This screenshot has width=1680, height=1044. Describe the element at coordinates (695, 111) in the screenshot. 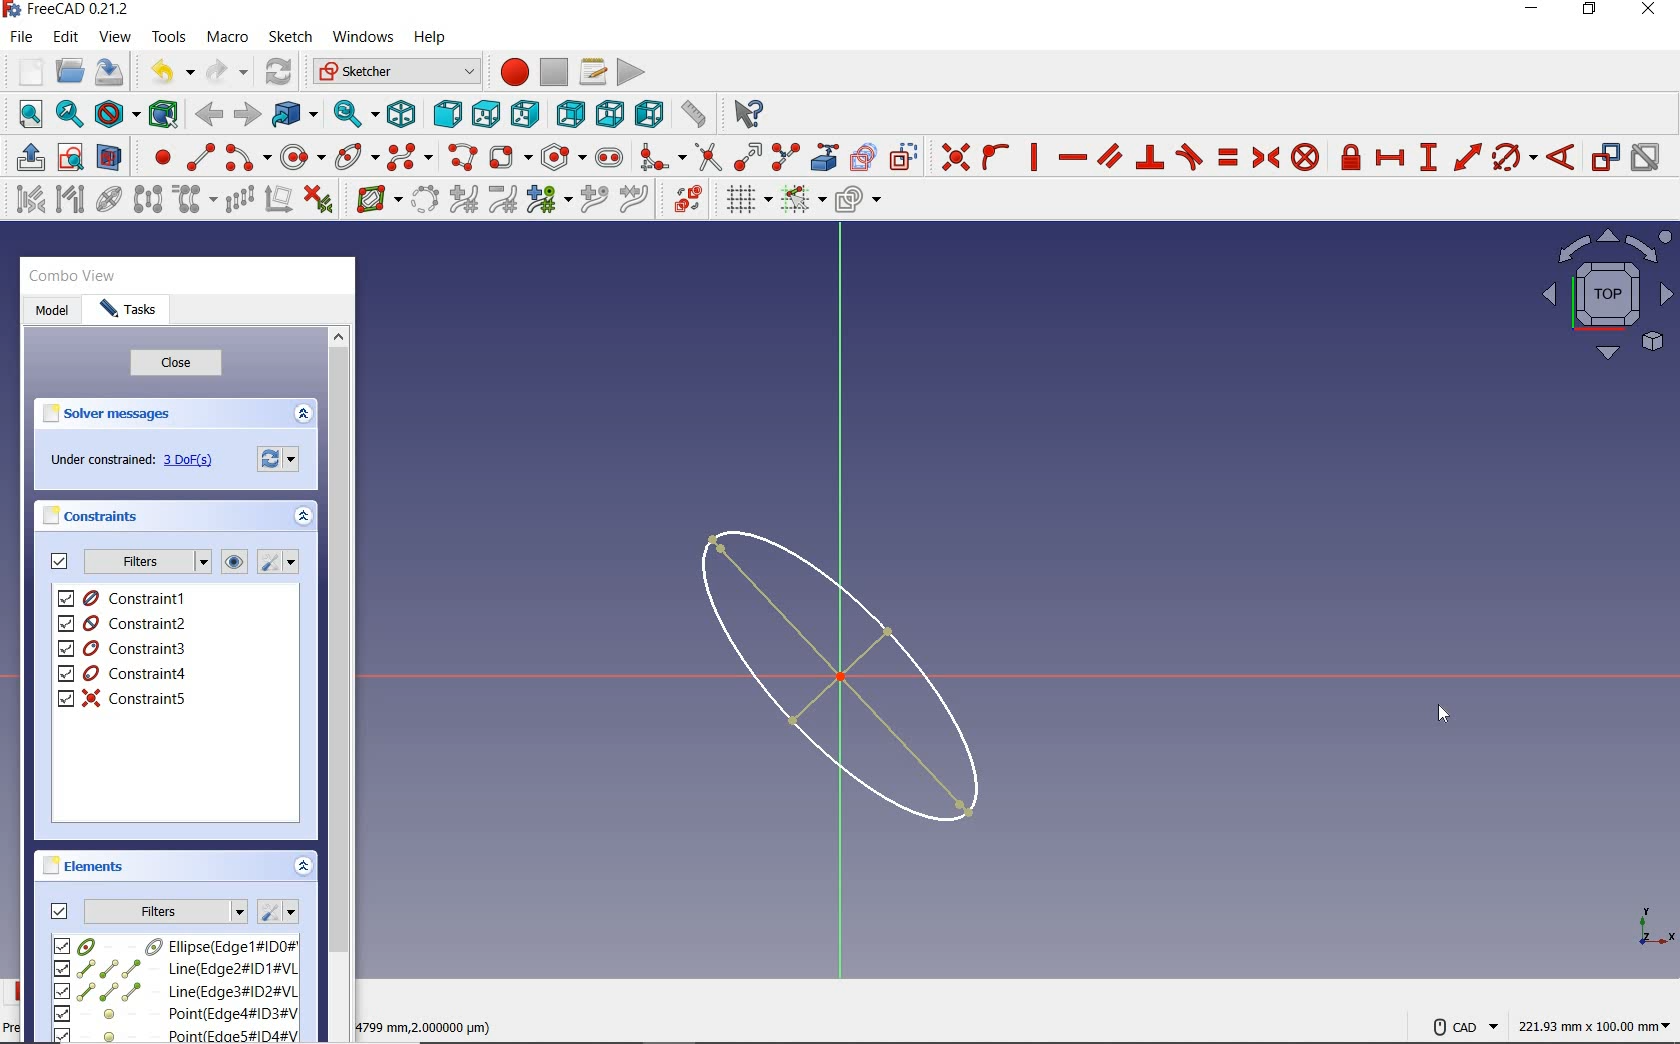

I see `measure distance` at that location.